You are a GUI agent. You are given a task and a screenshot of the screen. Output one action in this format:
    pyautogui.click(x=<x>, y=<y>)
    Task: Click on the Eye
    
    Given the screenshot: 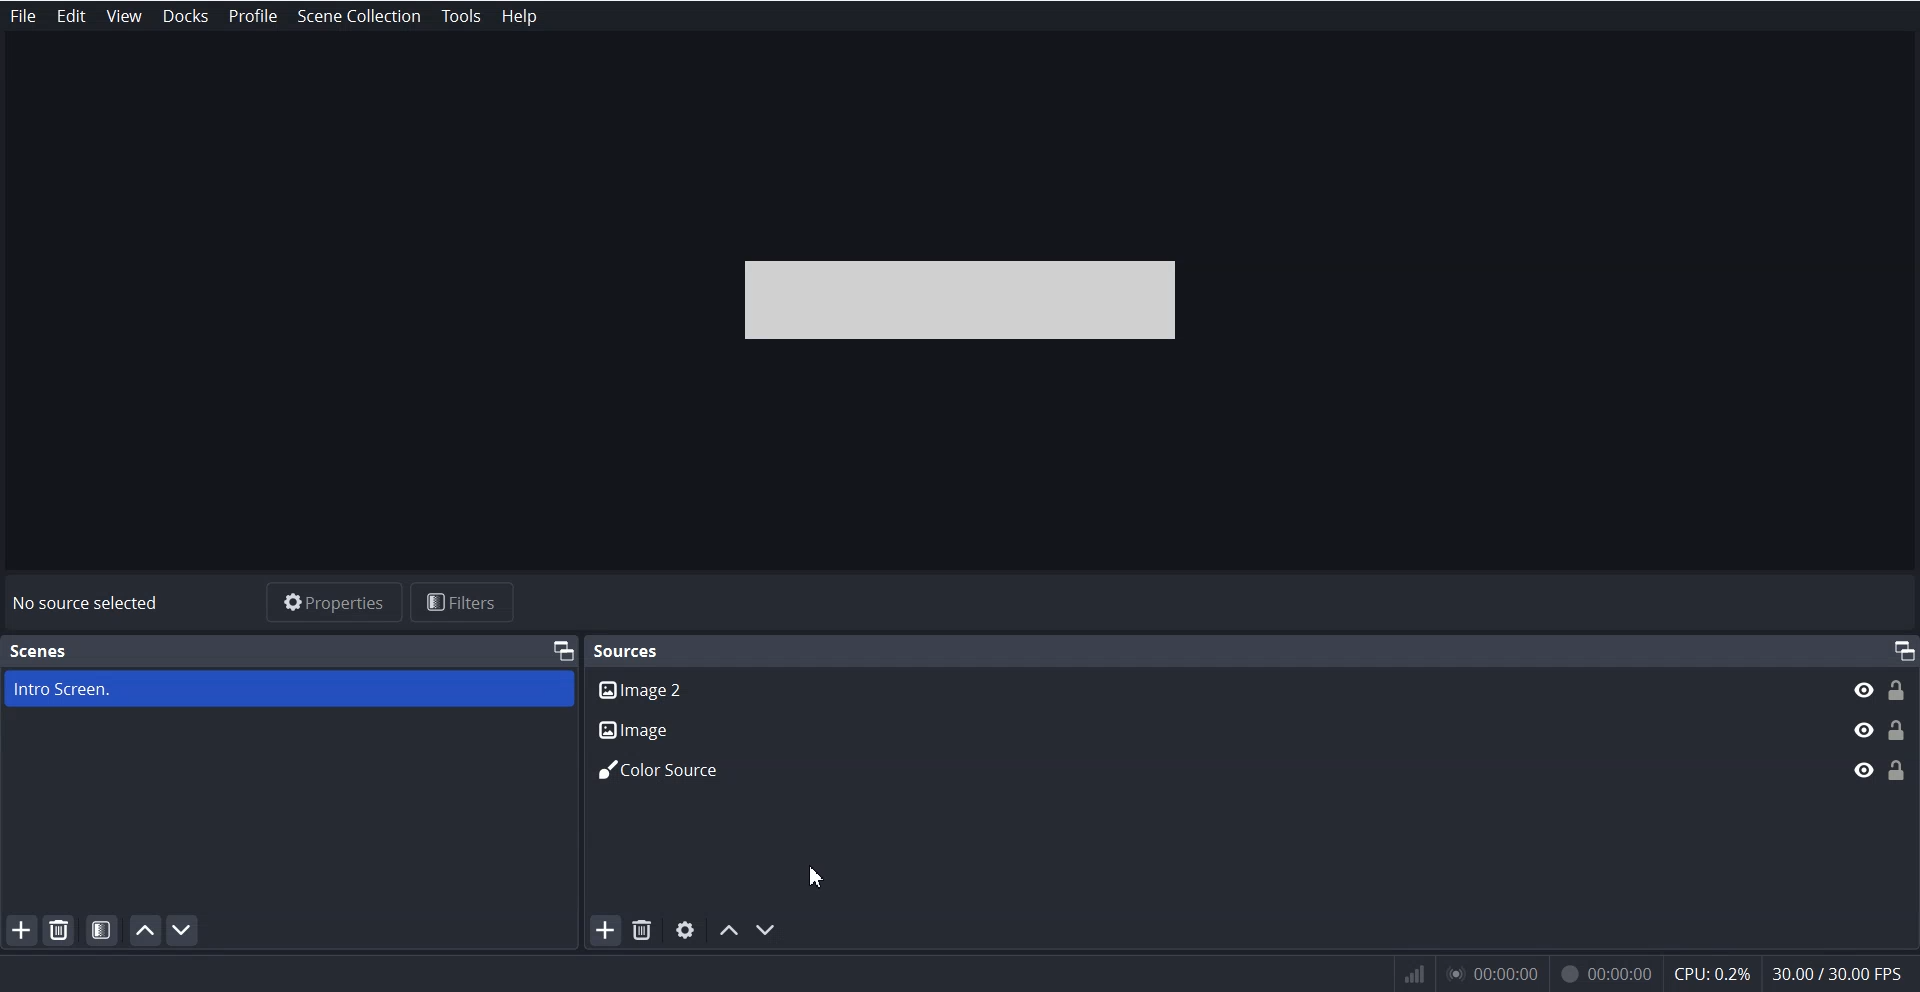 What is the action you would take?
    pyautogui.click(x=1862, y=729)
    